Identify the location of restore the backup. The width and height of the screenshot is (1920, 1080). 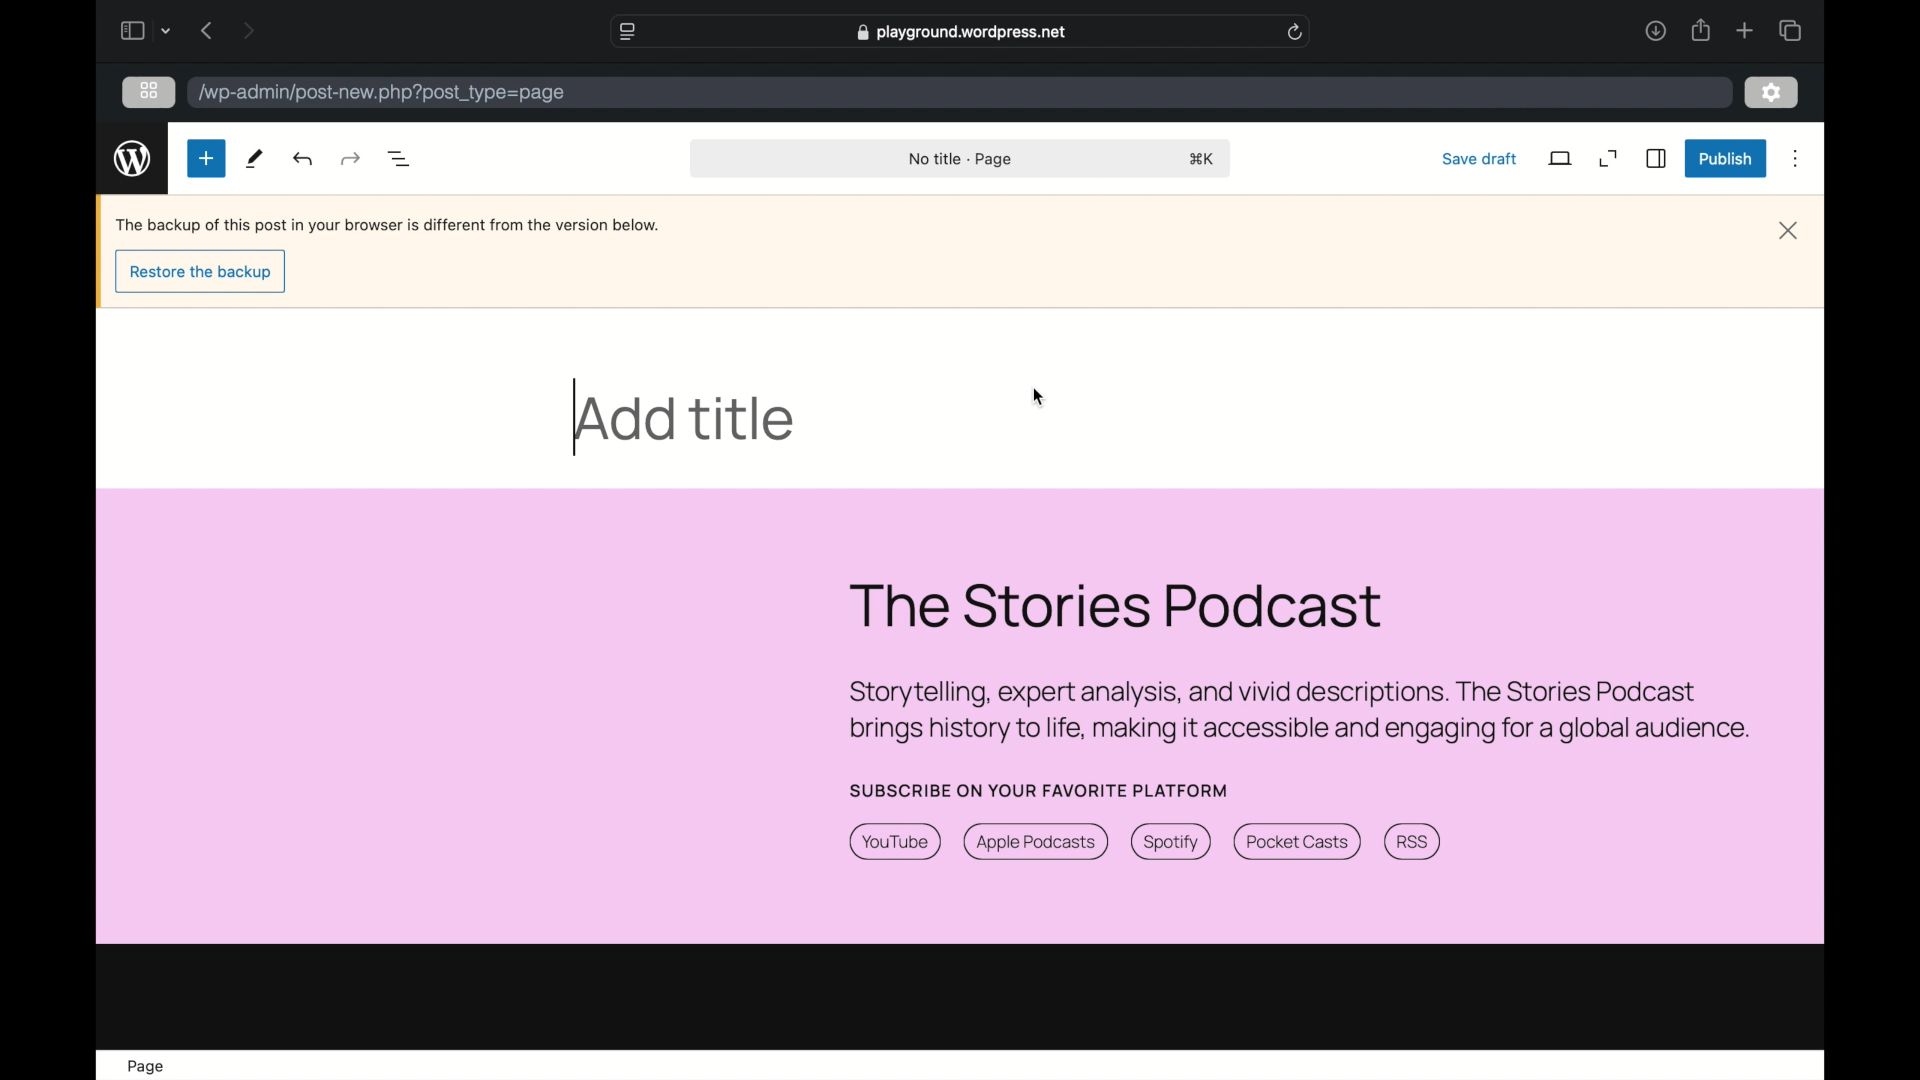
(203, 273).